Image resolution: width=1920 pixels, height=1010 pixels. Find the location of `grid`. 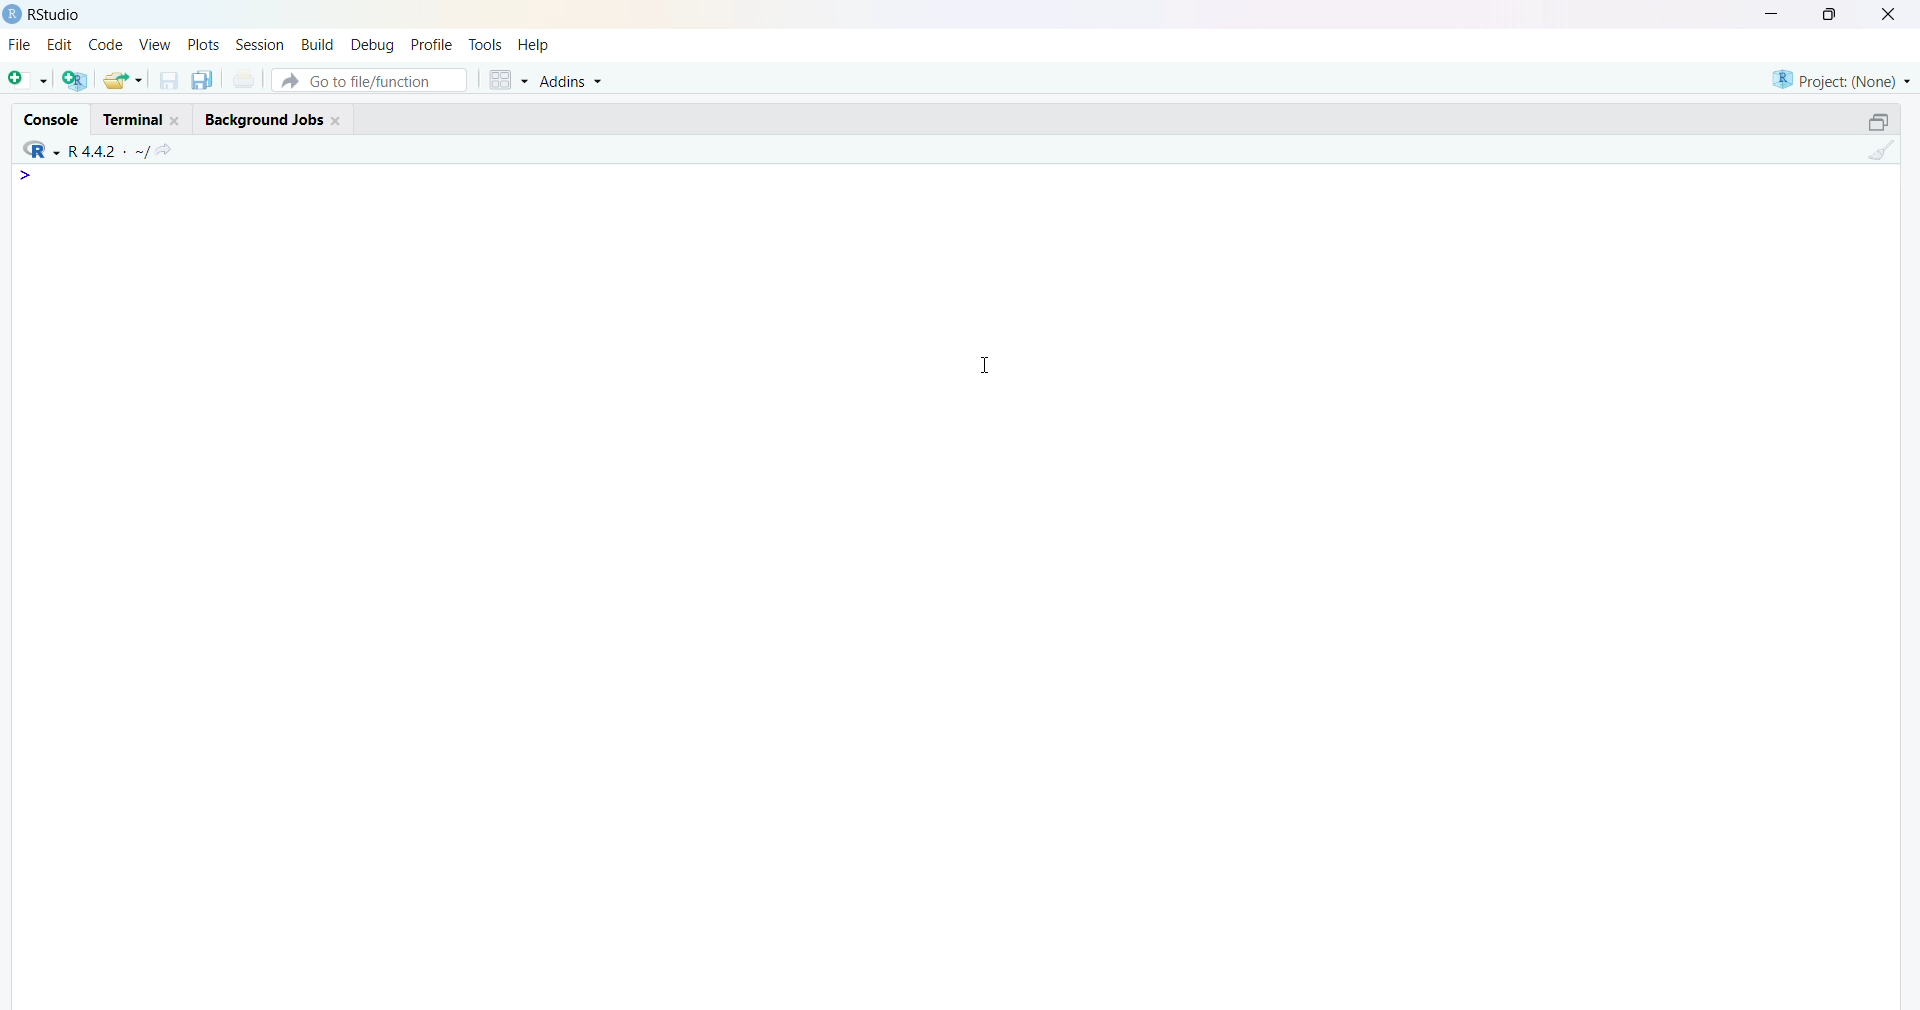

grid is located at coordinates (509, 80).